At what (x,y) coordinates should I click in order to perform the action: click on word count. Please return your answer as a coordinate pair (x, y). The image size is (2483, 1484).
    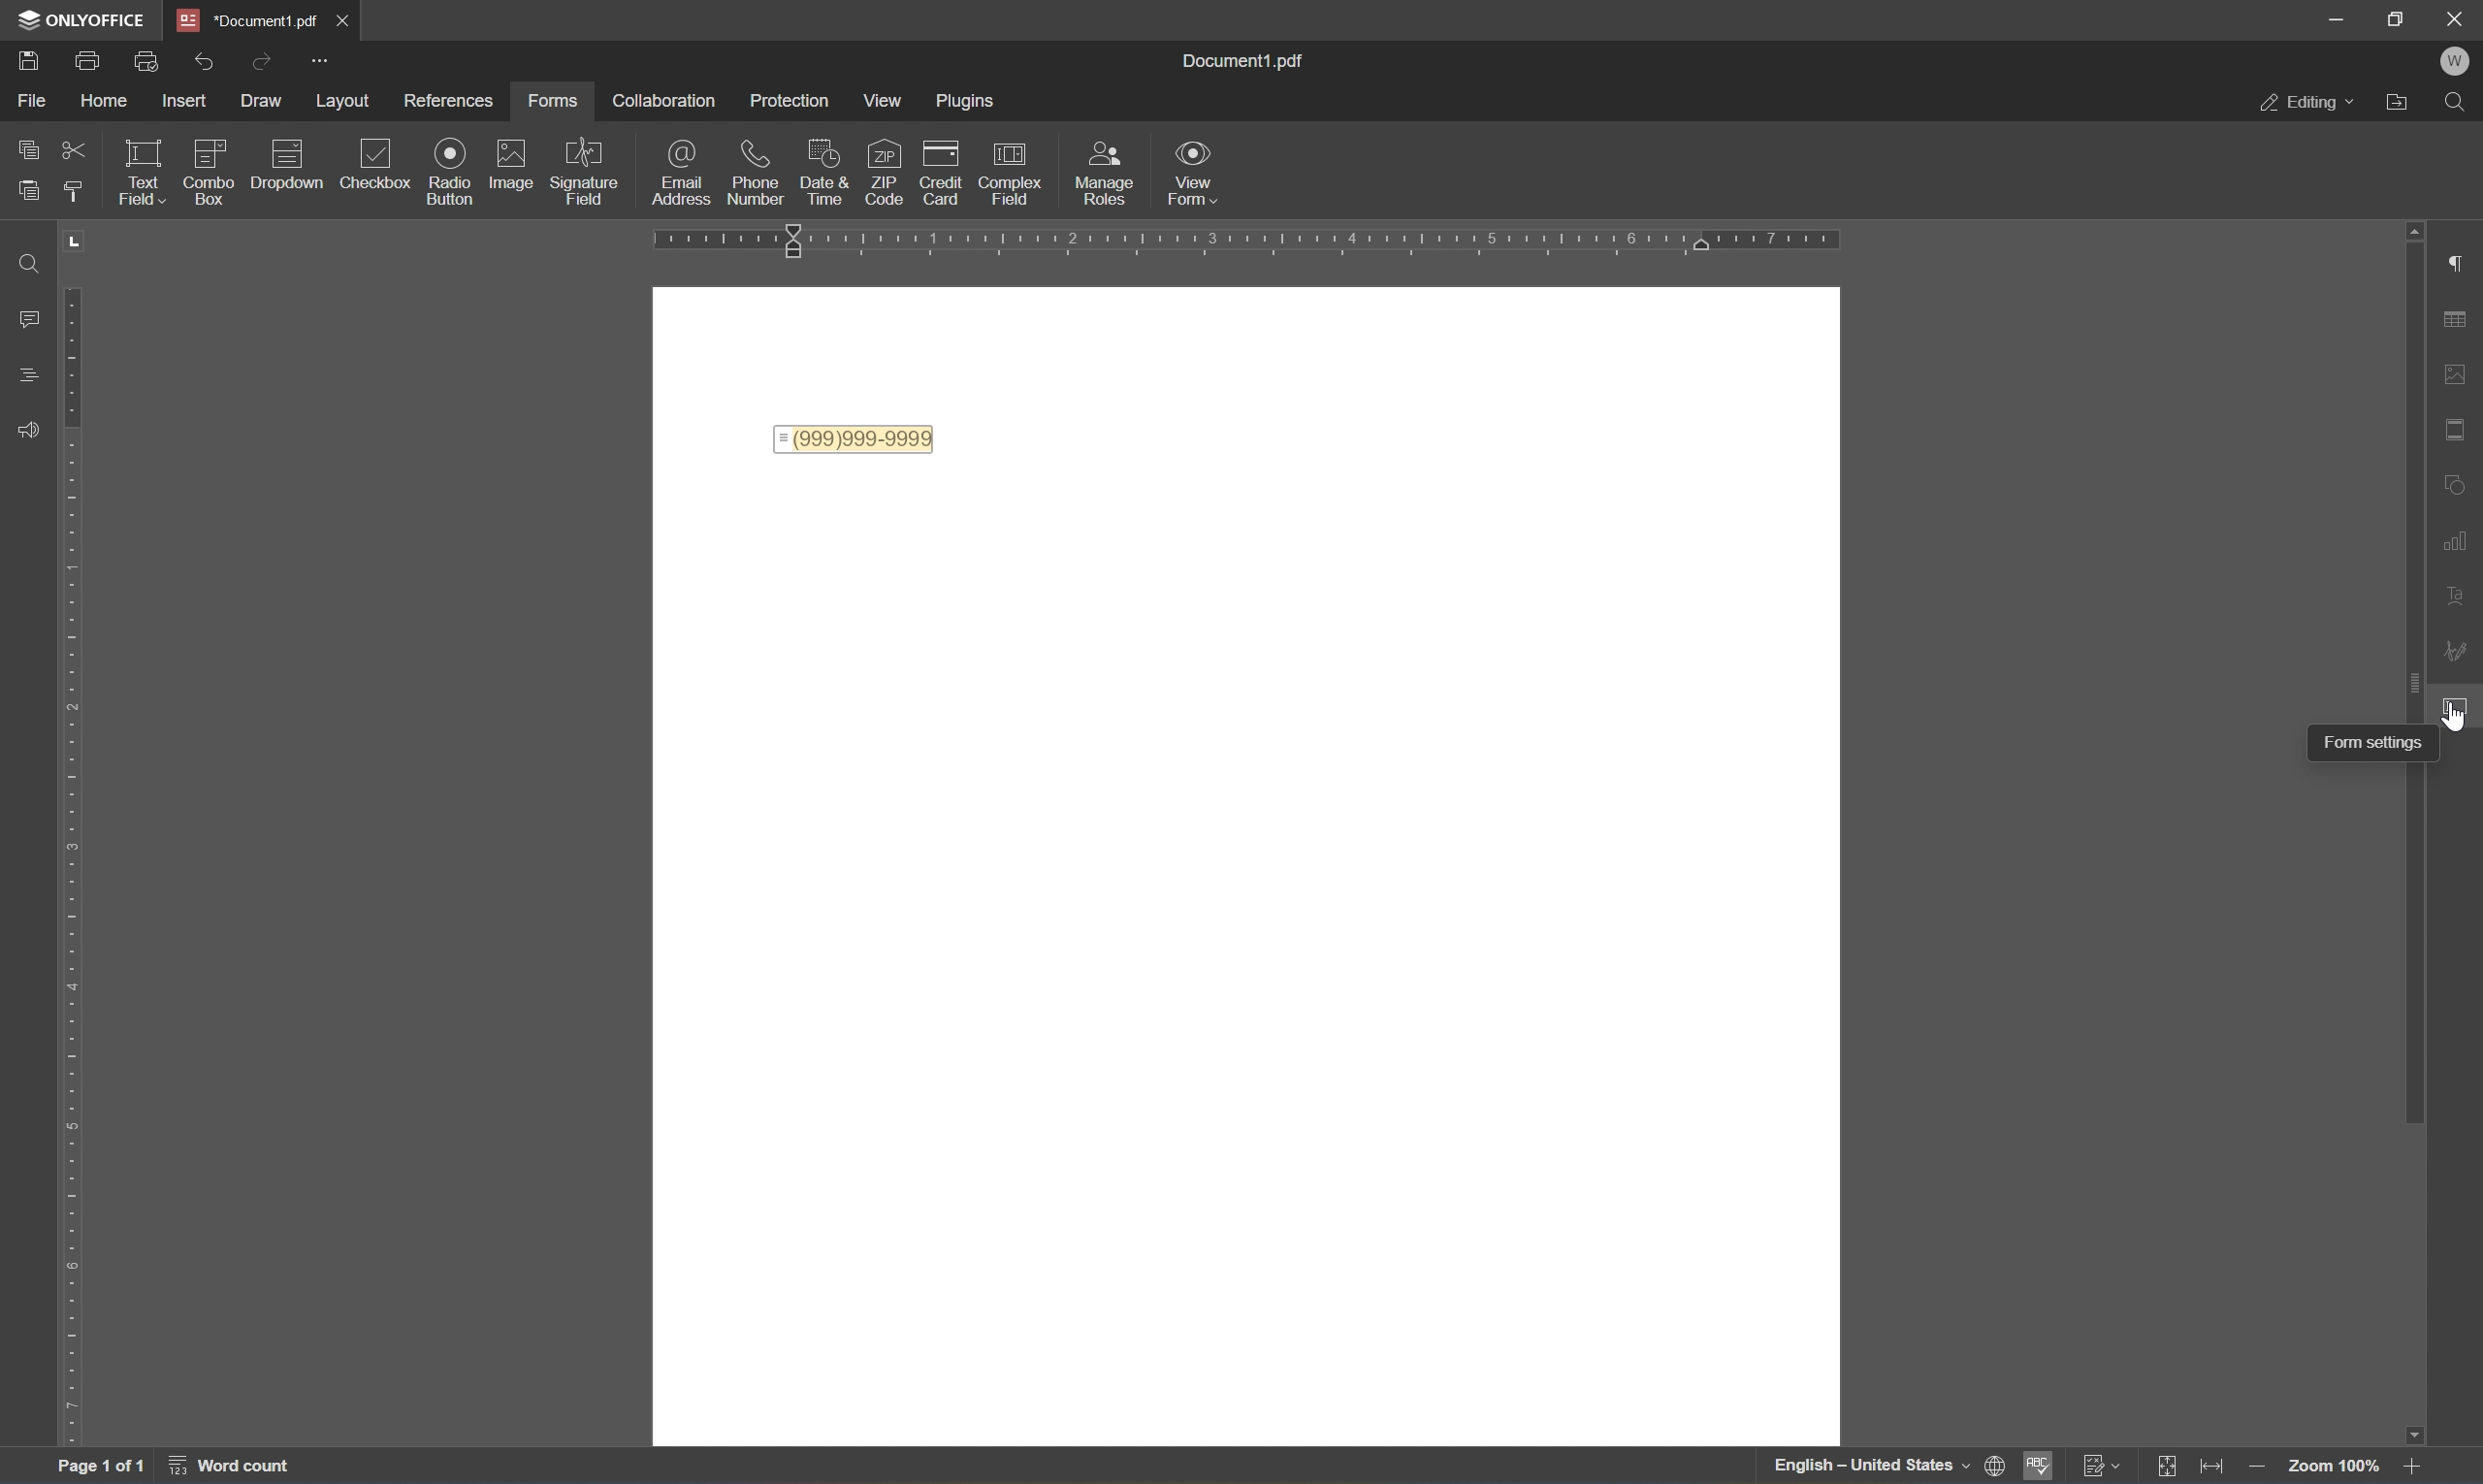
    Looking at the image, I should click on (236, 1465).